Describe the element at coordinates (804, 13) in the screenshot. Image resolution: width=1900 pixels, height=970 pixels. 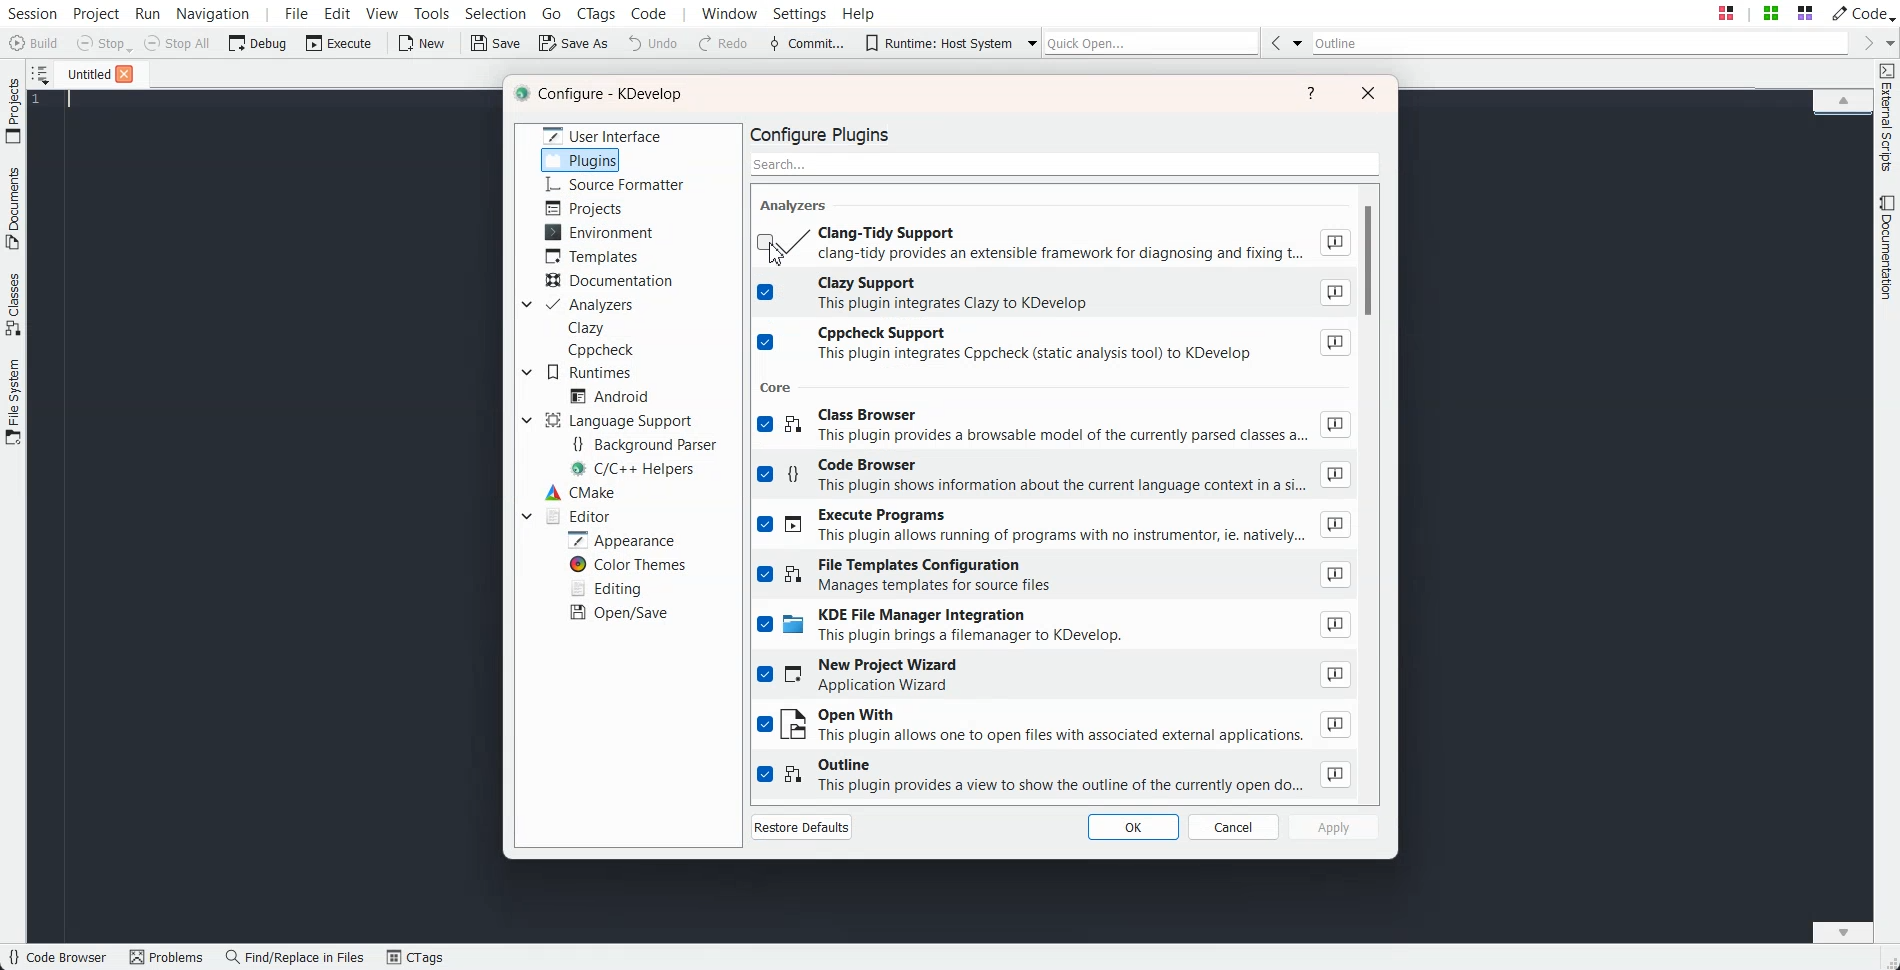
I see `Settings` at that location.